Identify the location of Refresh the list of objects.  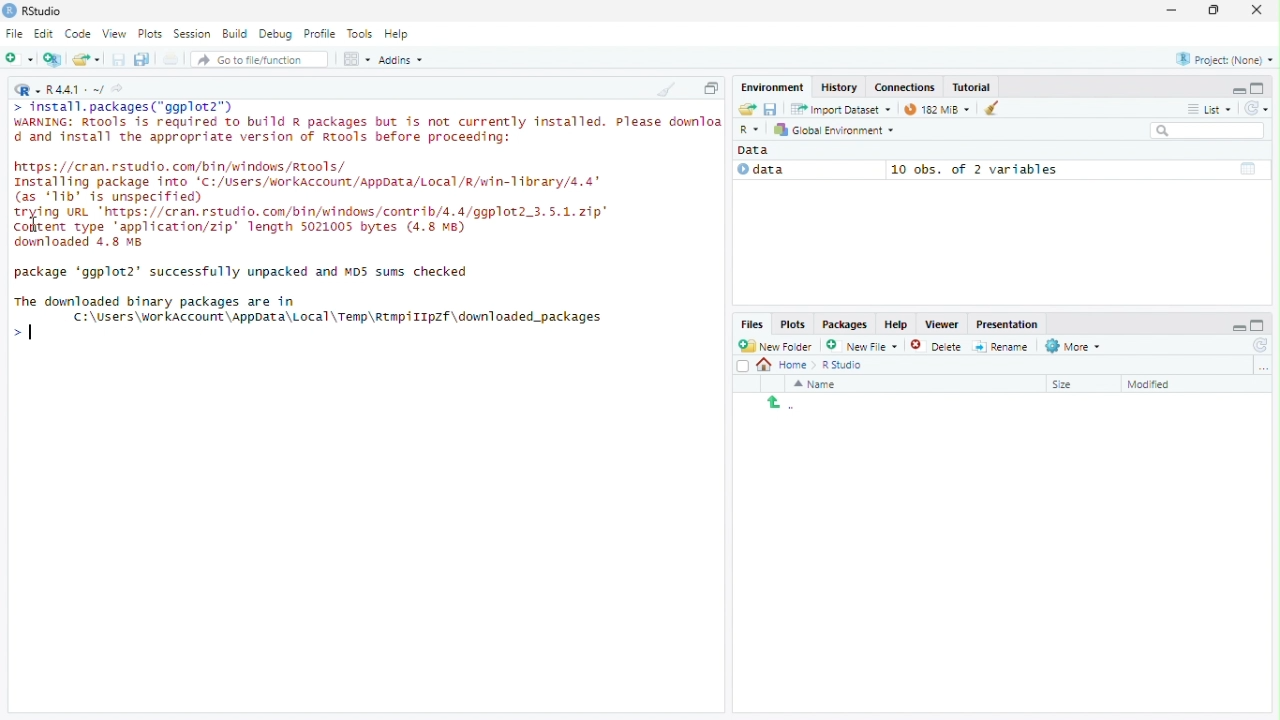
(1256, 107).